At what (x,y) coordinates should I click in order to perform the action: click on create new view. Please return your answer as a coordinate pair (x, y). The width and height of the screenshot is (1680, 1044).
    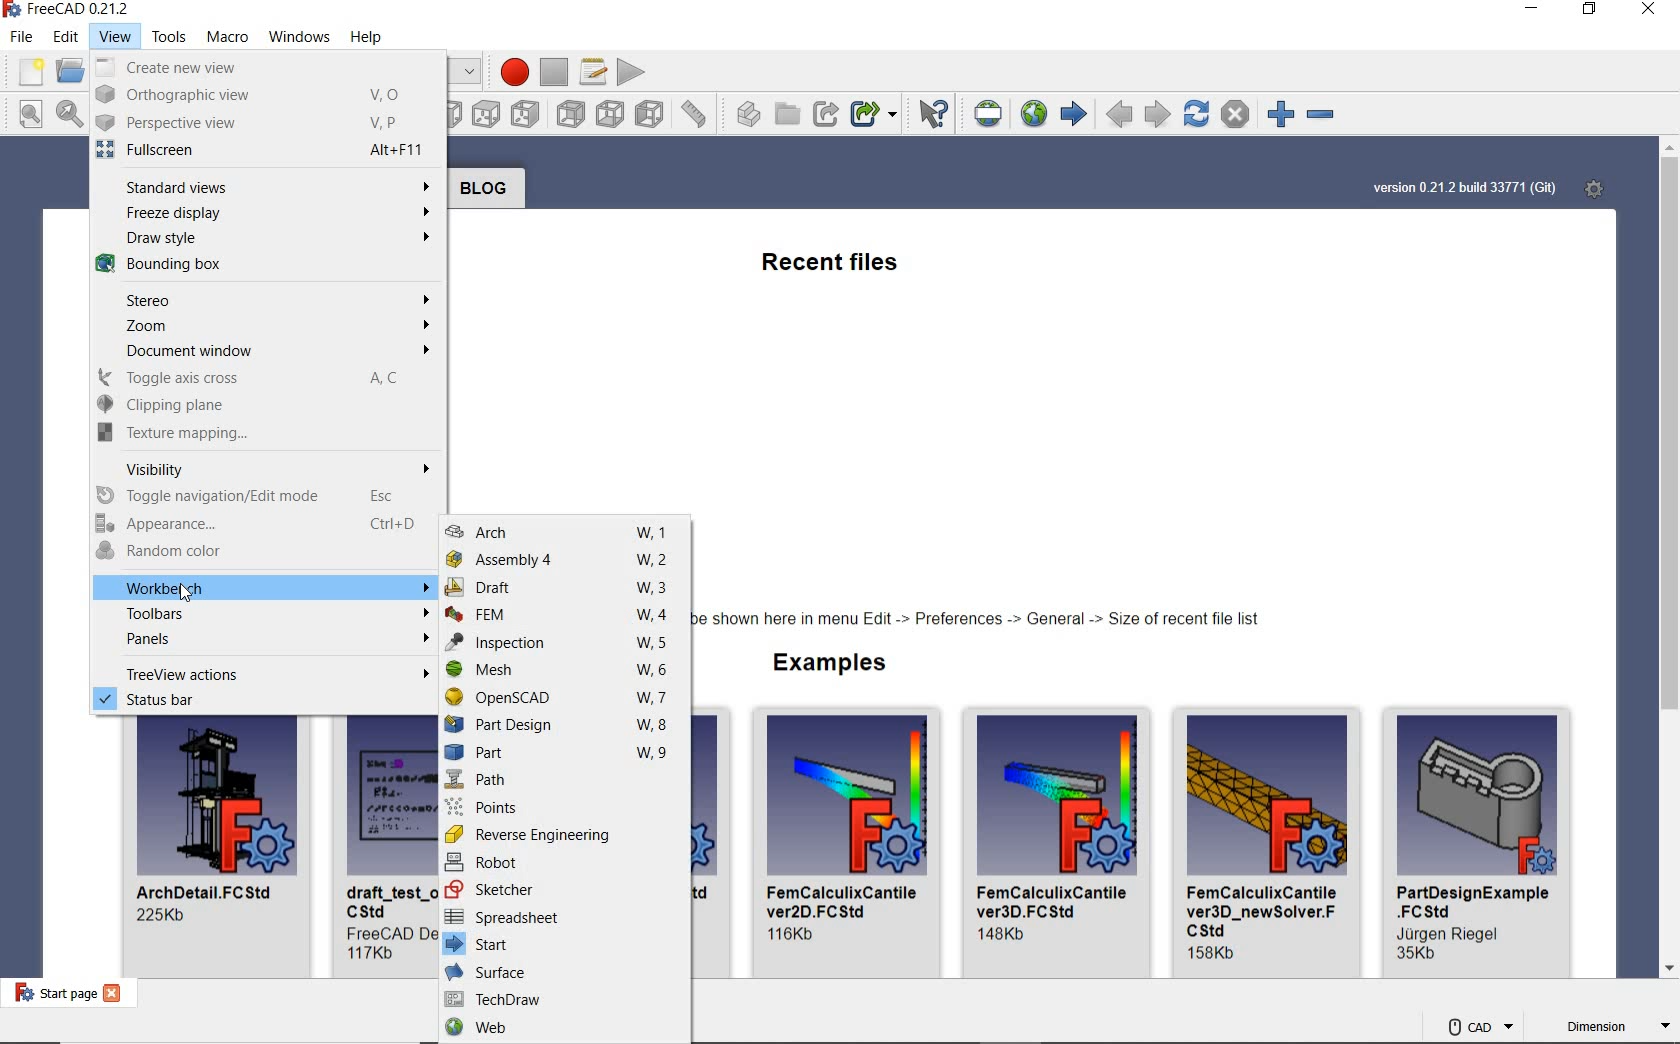
    Looking at the image, I should click on (266, 68).